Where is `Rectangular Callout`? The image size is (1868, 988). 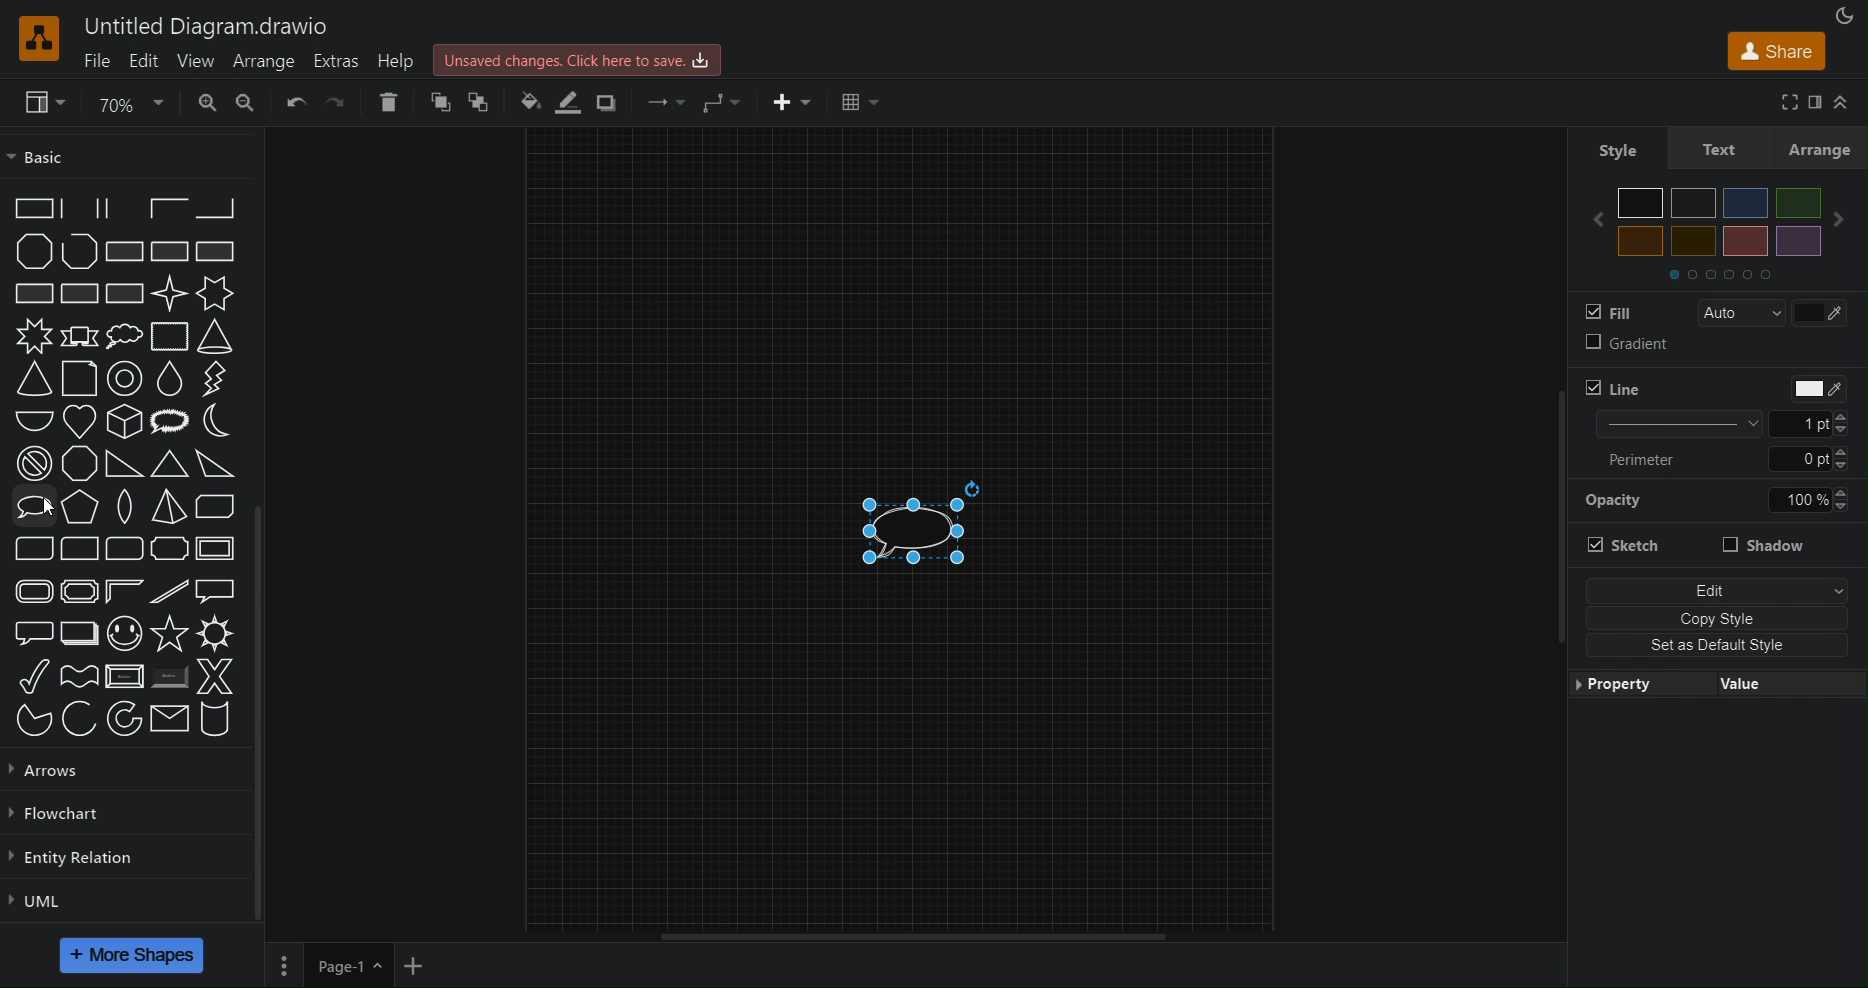
Rectangular Callout is located at coordinates (216, 592).